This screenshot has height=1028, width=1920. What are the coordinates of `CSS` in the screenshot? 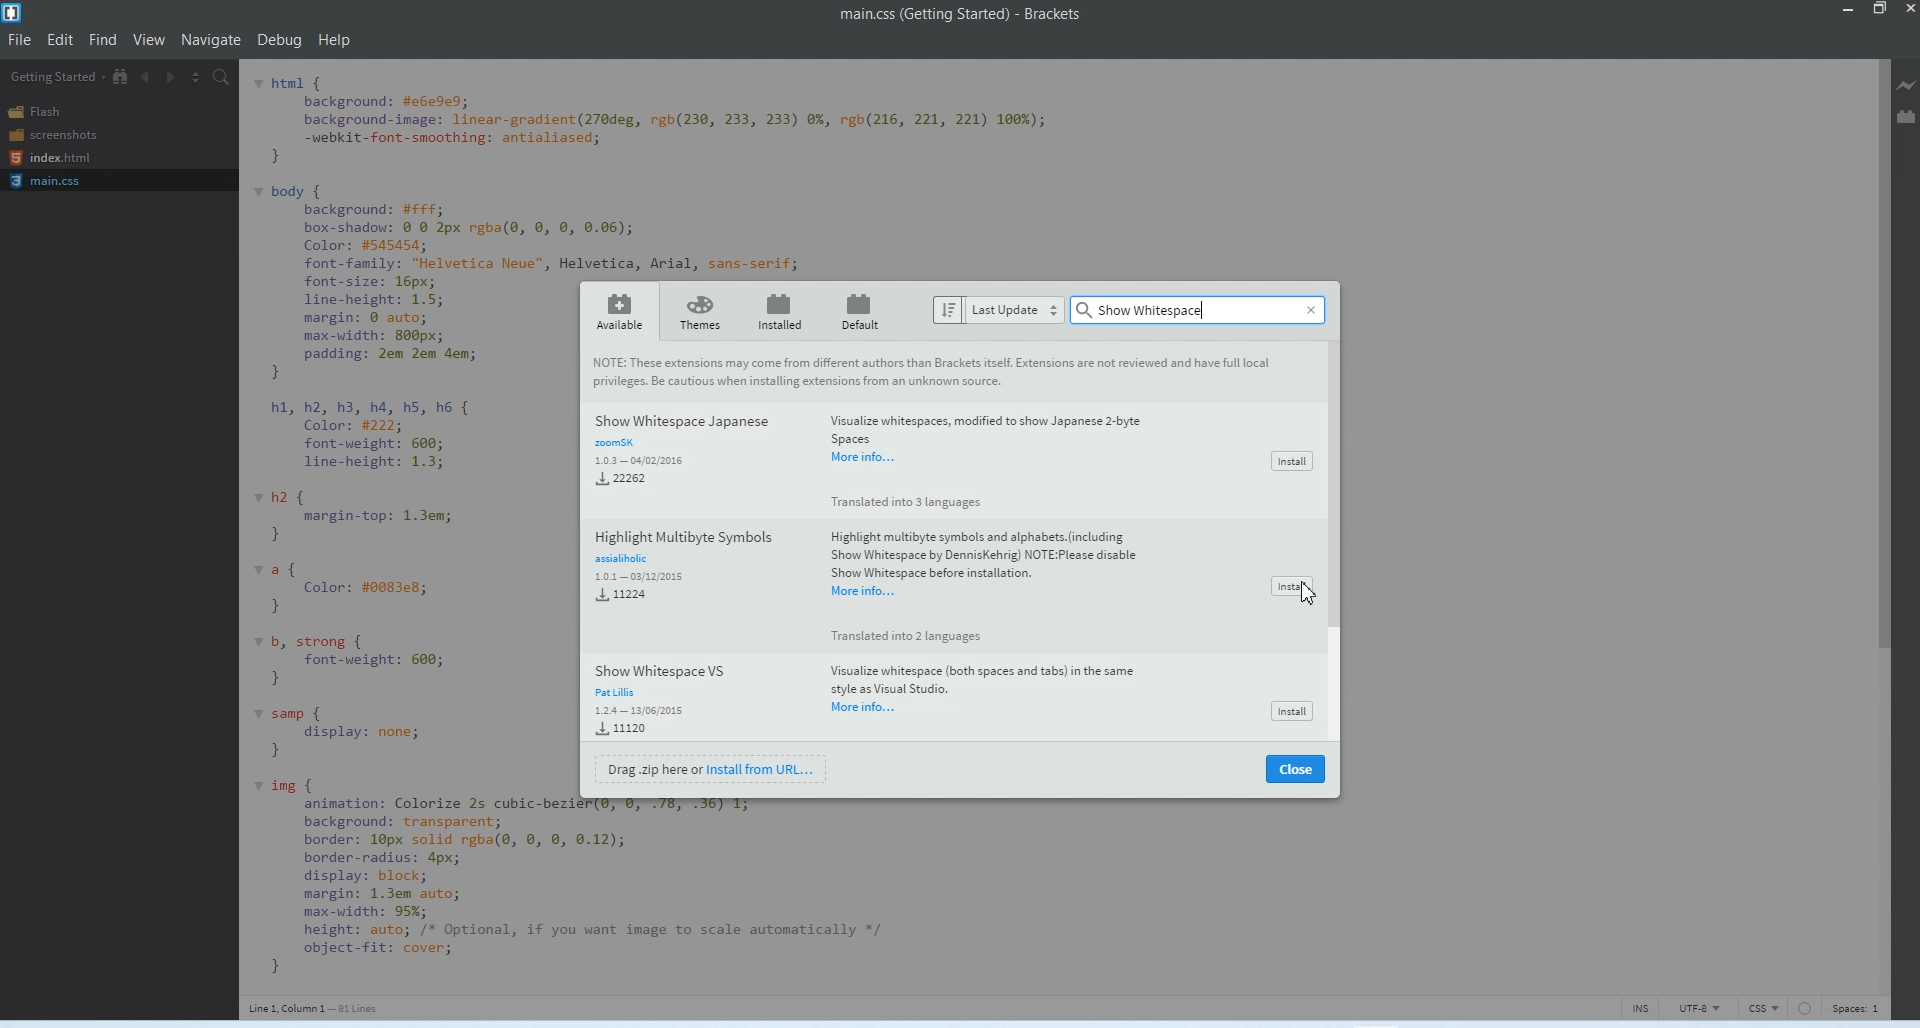 It's located at (1765, 1007).